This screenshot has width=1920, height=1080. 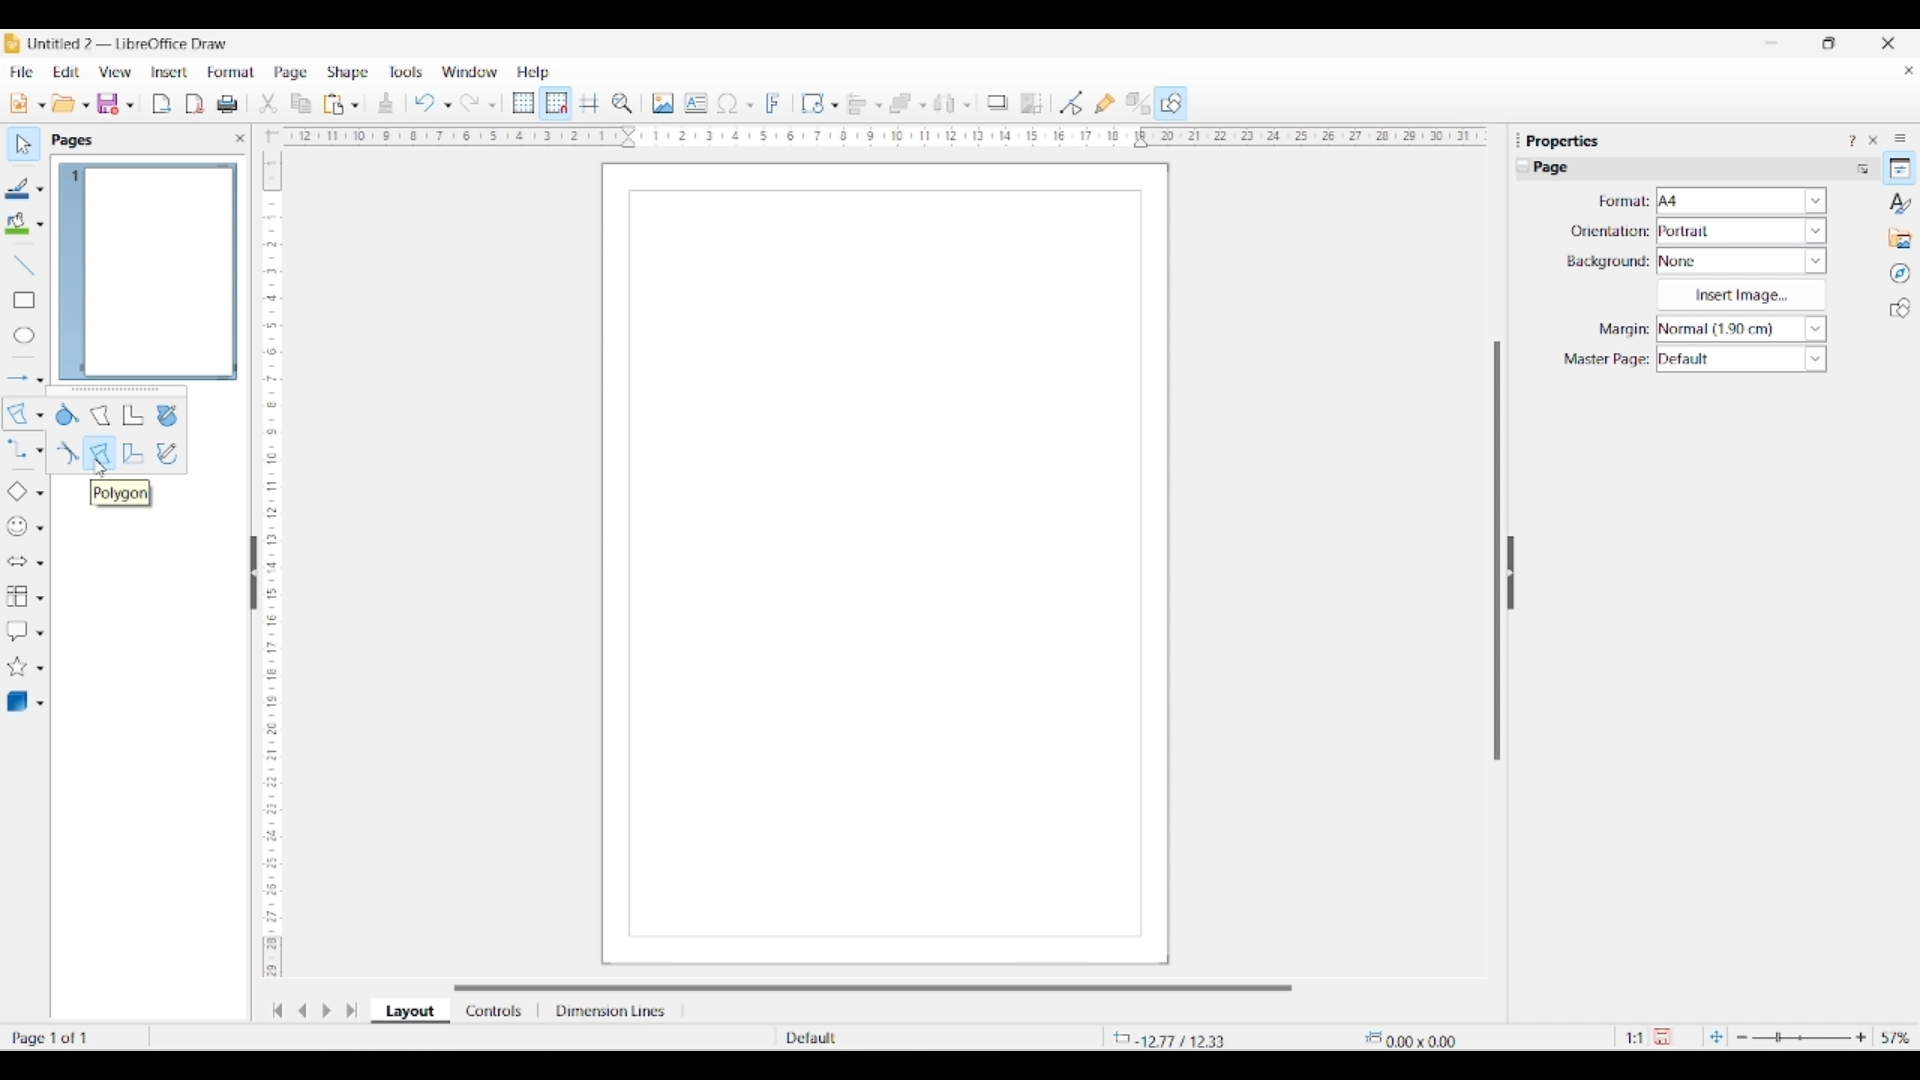 I want to click on Click to save modifications, so click(x=1662, y=1036).